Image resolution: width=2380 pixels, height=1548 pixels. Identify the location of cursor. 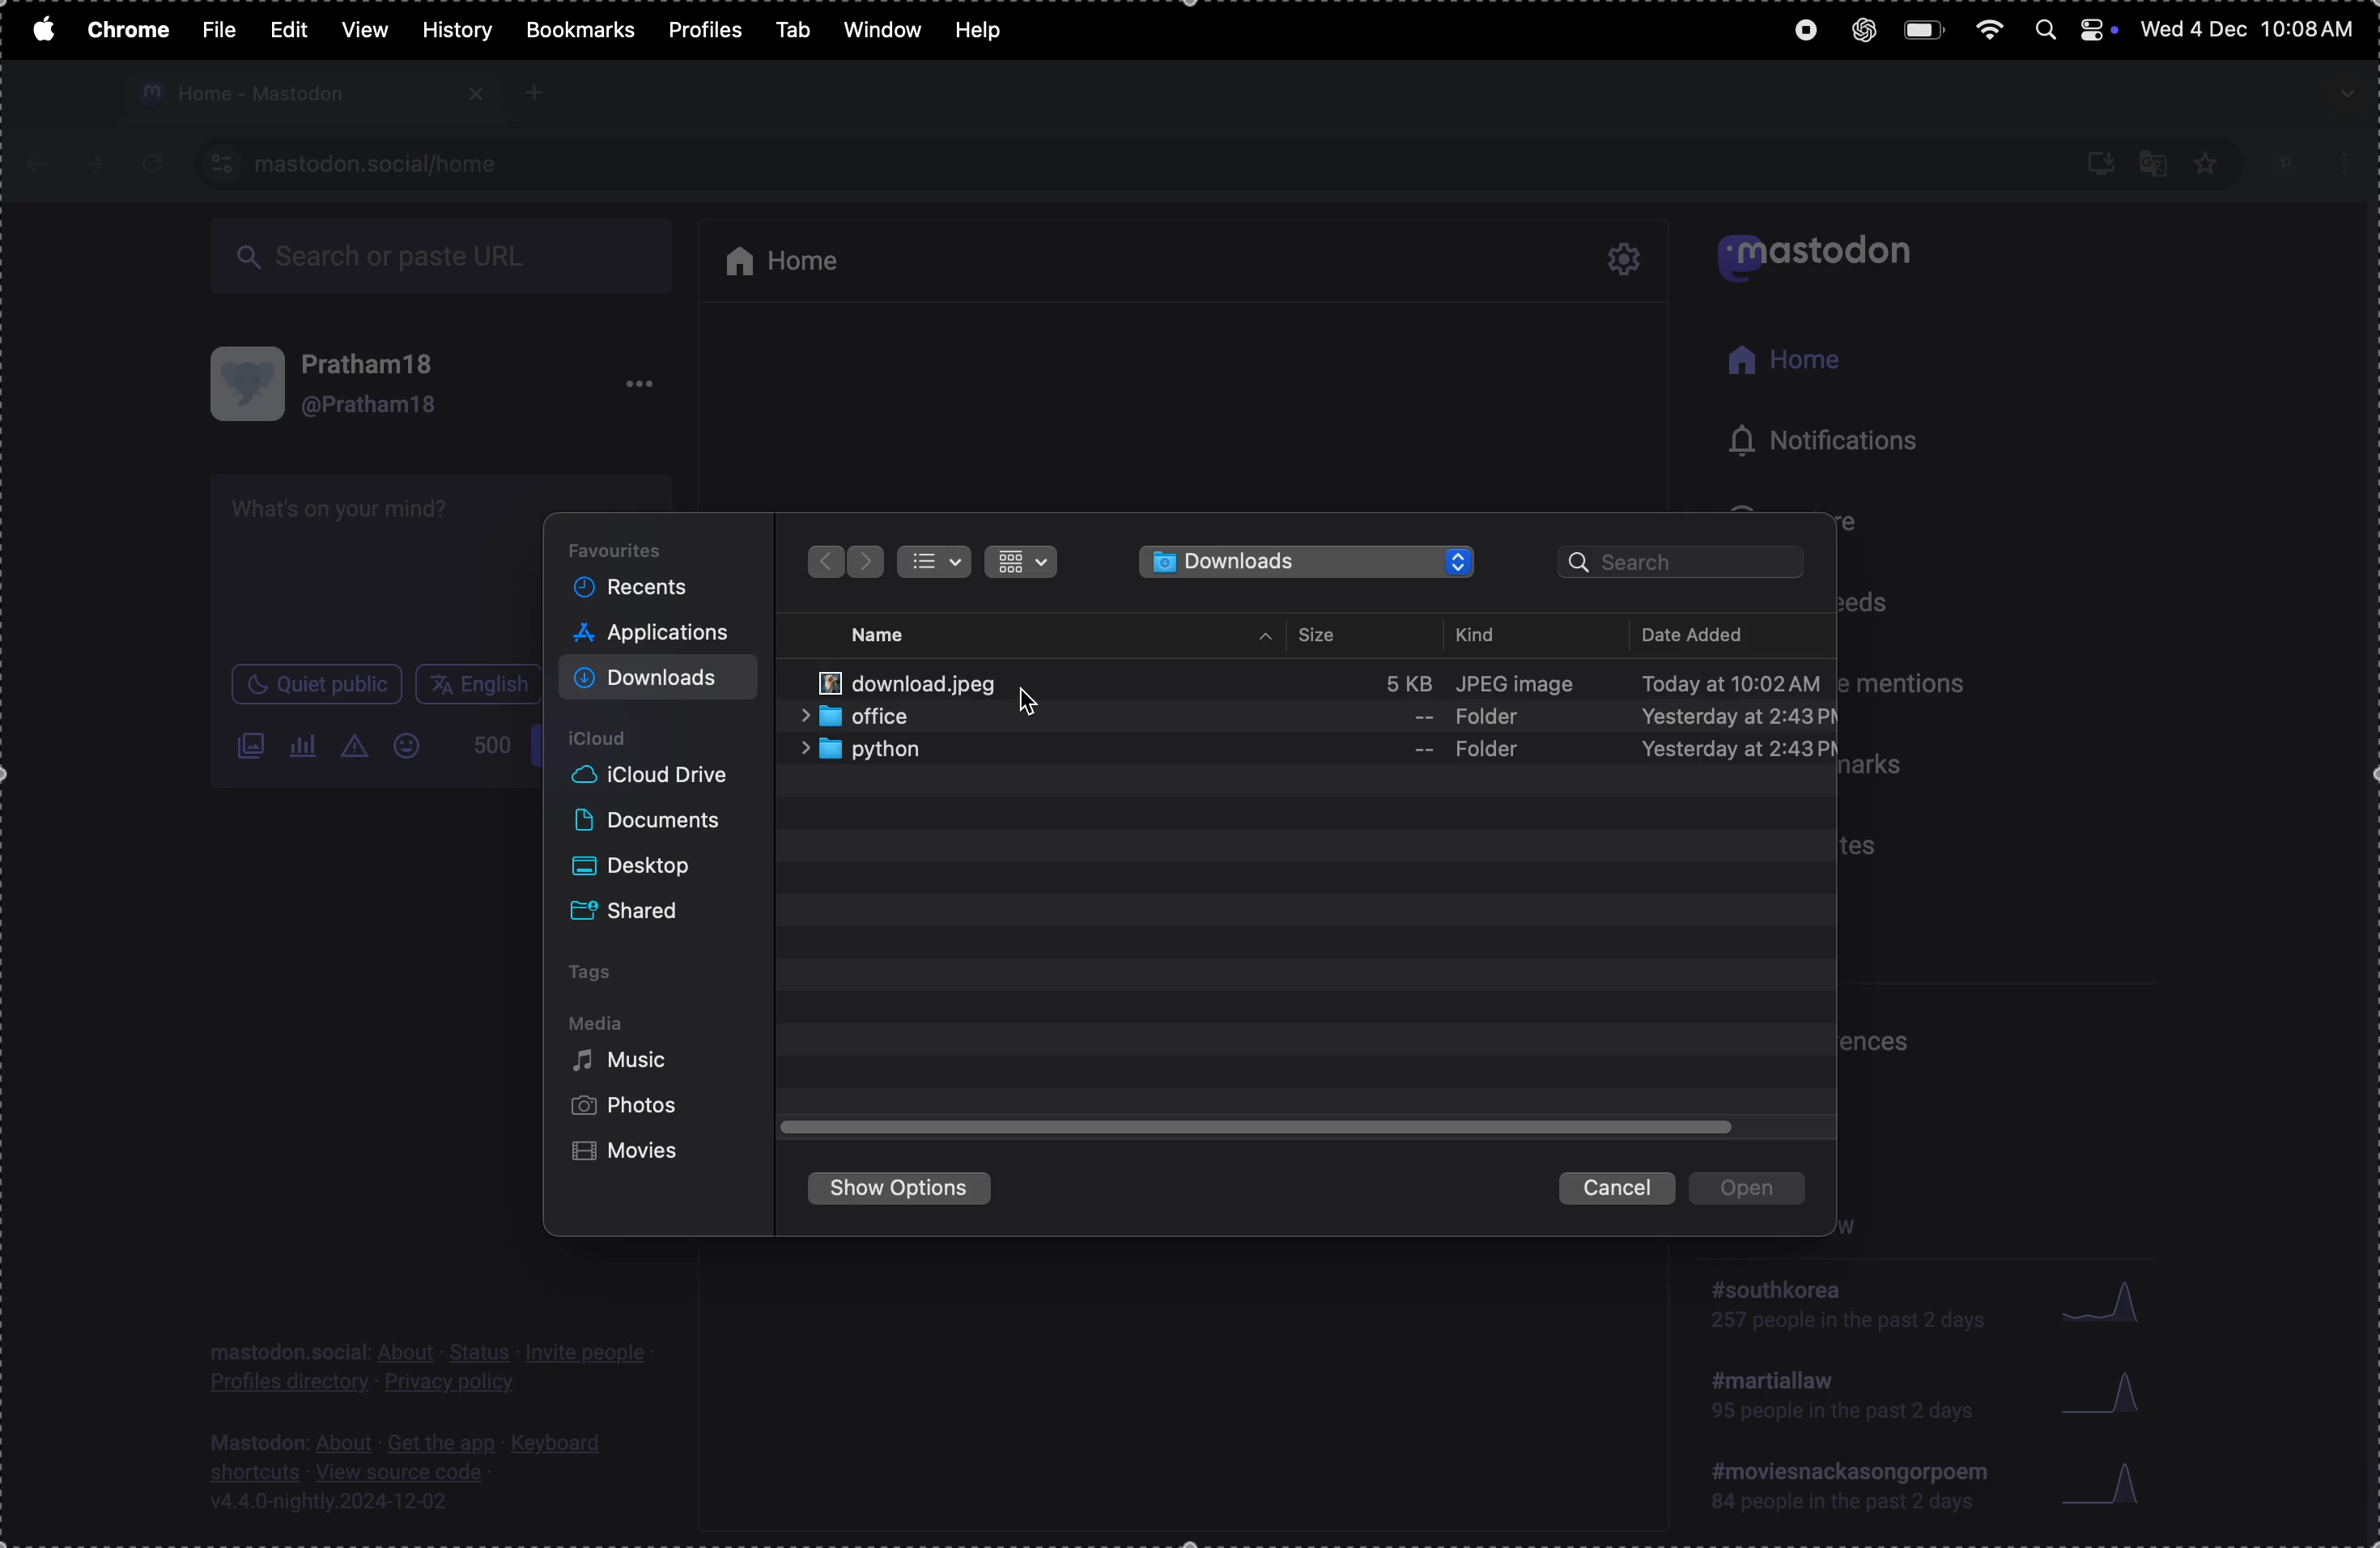
(1031, 702).